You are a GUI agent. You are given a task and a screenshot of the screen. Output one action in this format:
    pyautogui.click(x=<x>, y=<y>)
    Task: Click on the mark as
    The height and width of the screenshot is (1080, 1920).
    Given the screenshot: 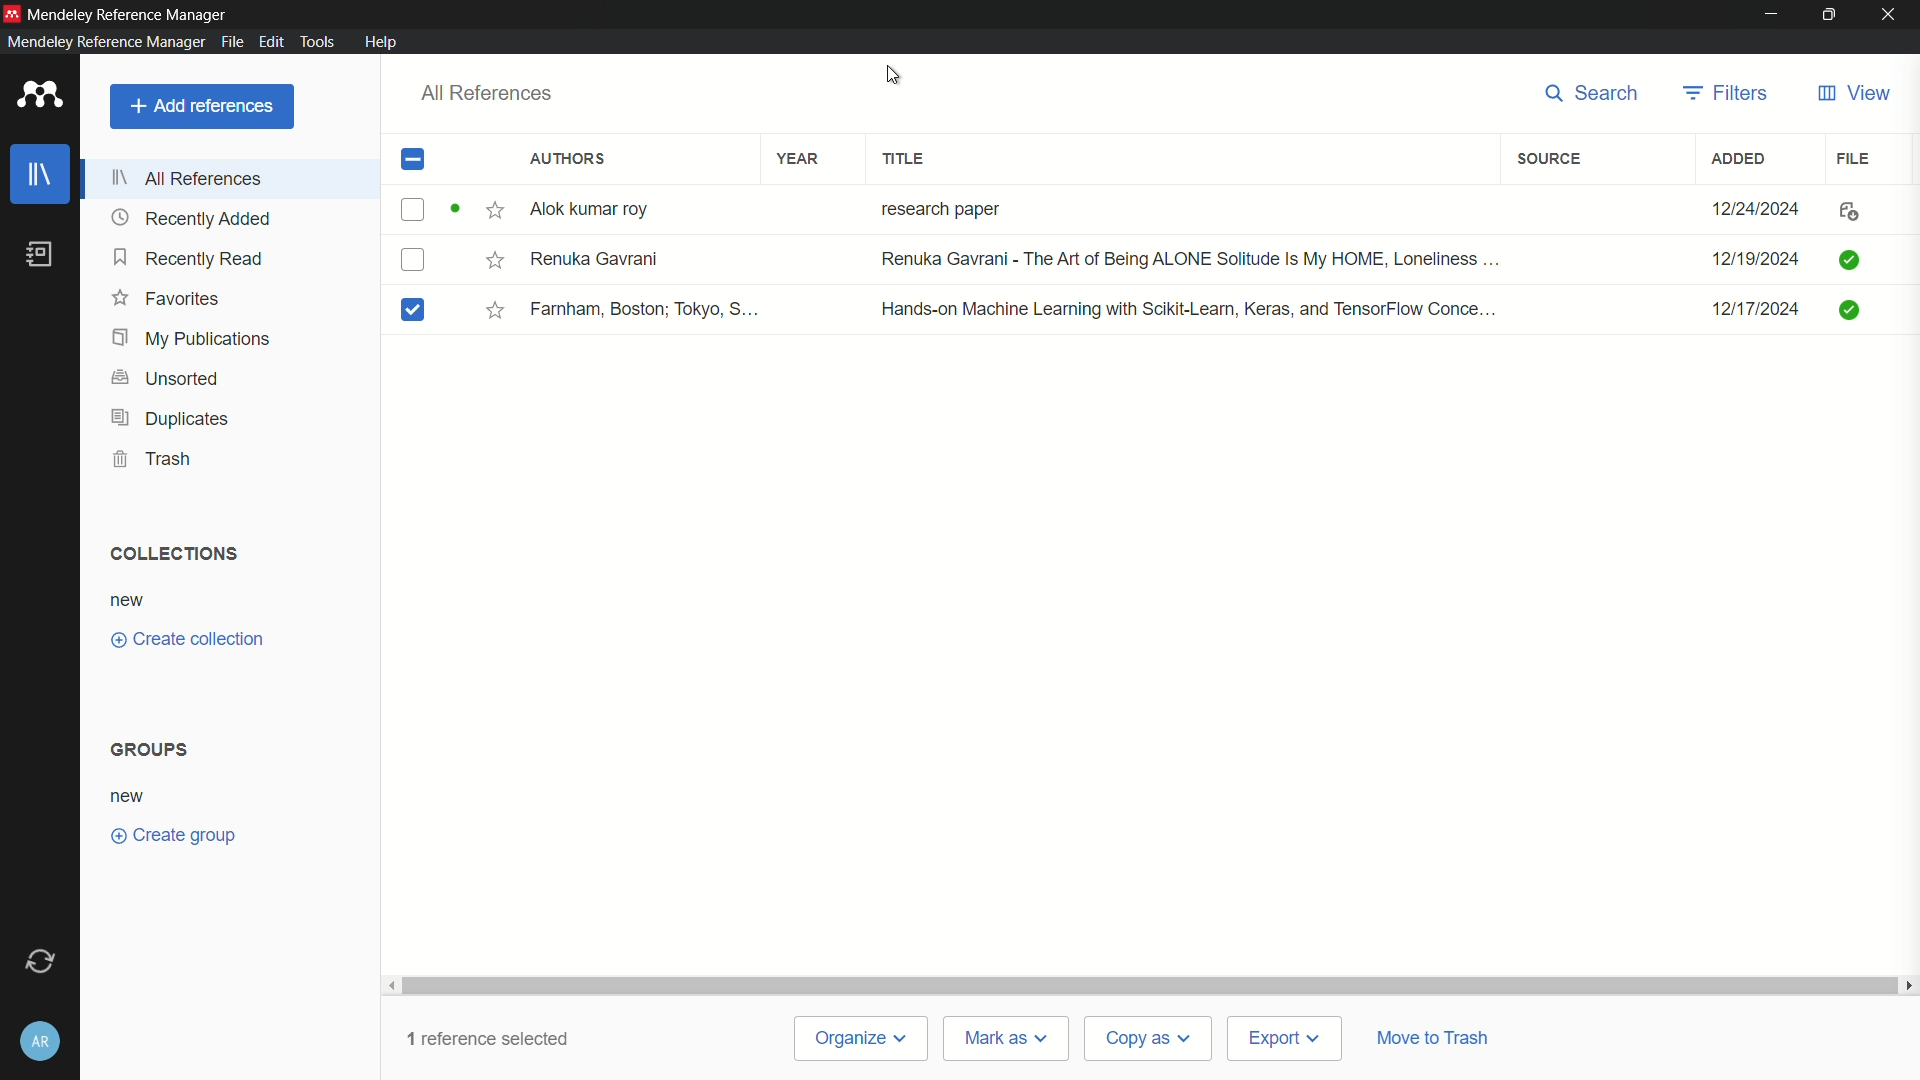 What is the action you would take?
    pyautogui.click(x=1007, y=1039)
    